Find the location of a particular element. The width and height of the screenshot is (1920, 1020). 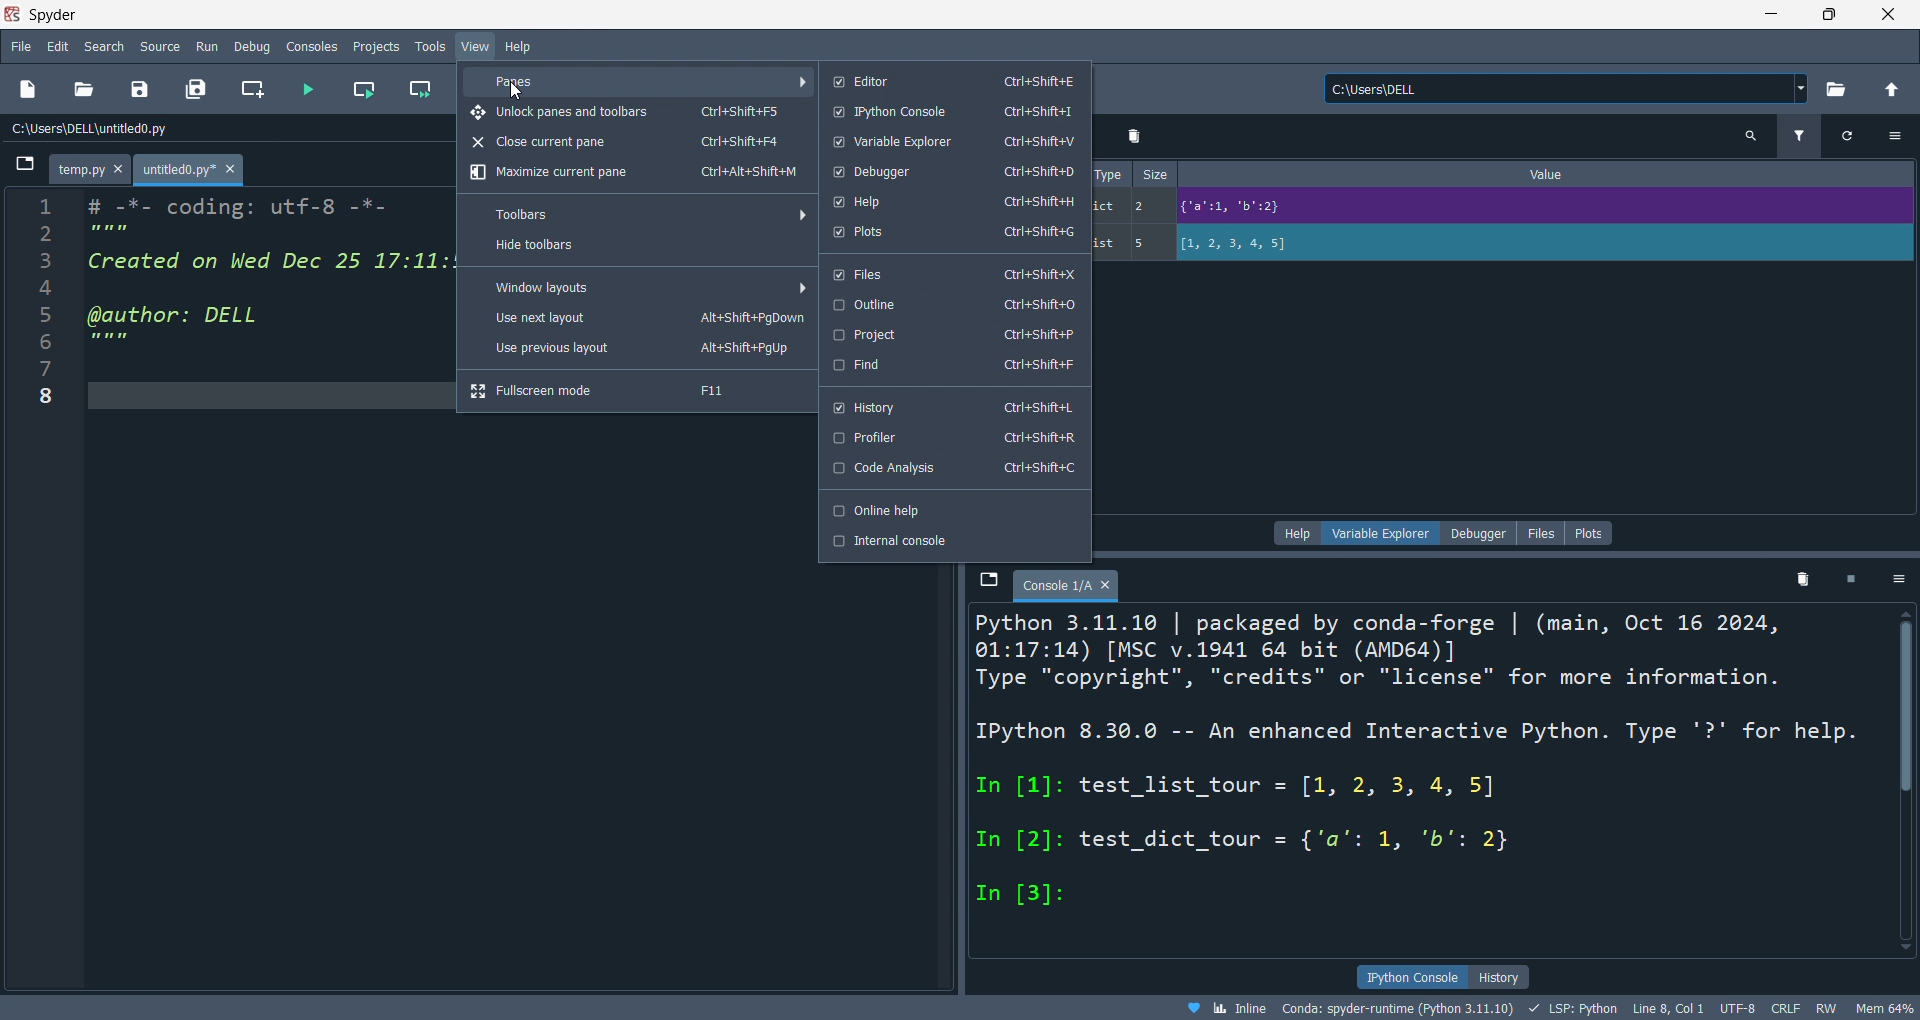

help is located at coordinates (520, 46).